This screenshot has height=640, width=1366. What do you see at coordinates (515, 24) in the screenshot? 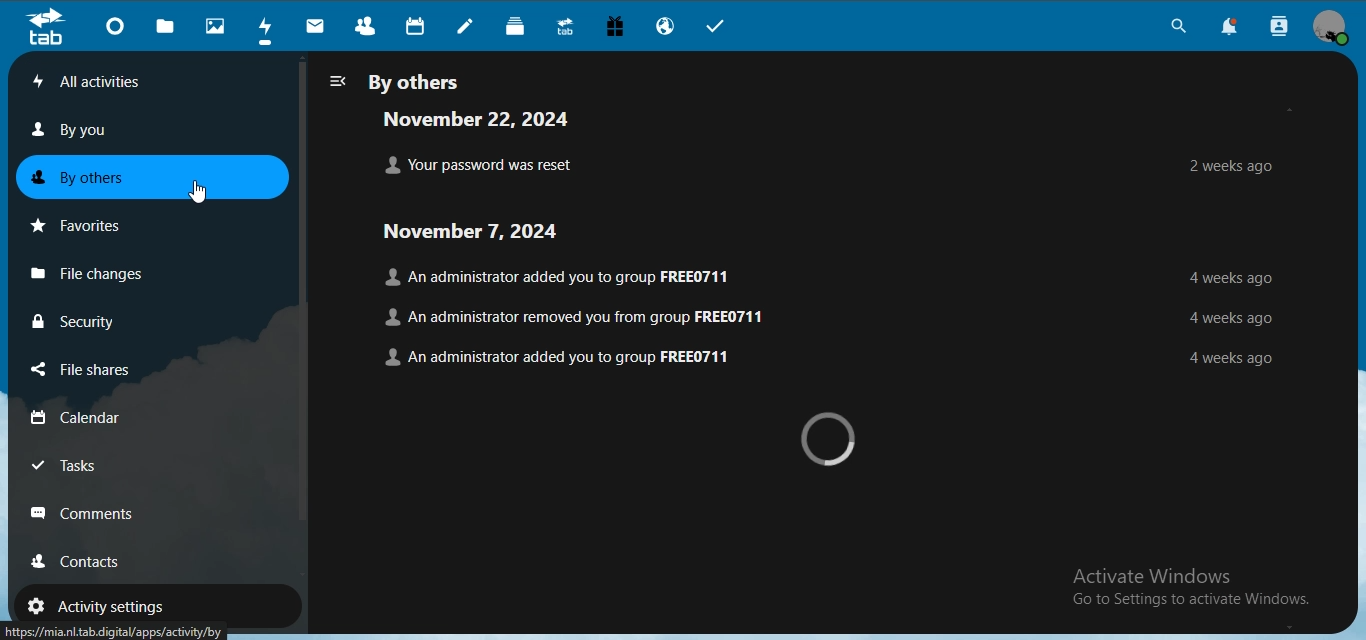
I see `deck` at bounding box center [515, 24].